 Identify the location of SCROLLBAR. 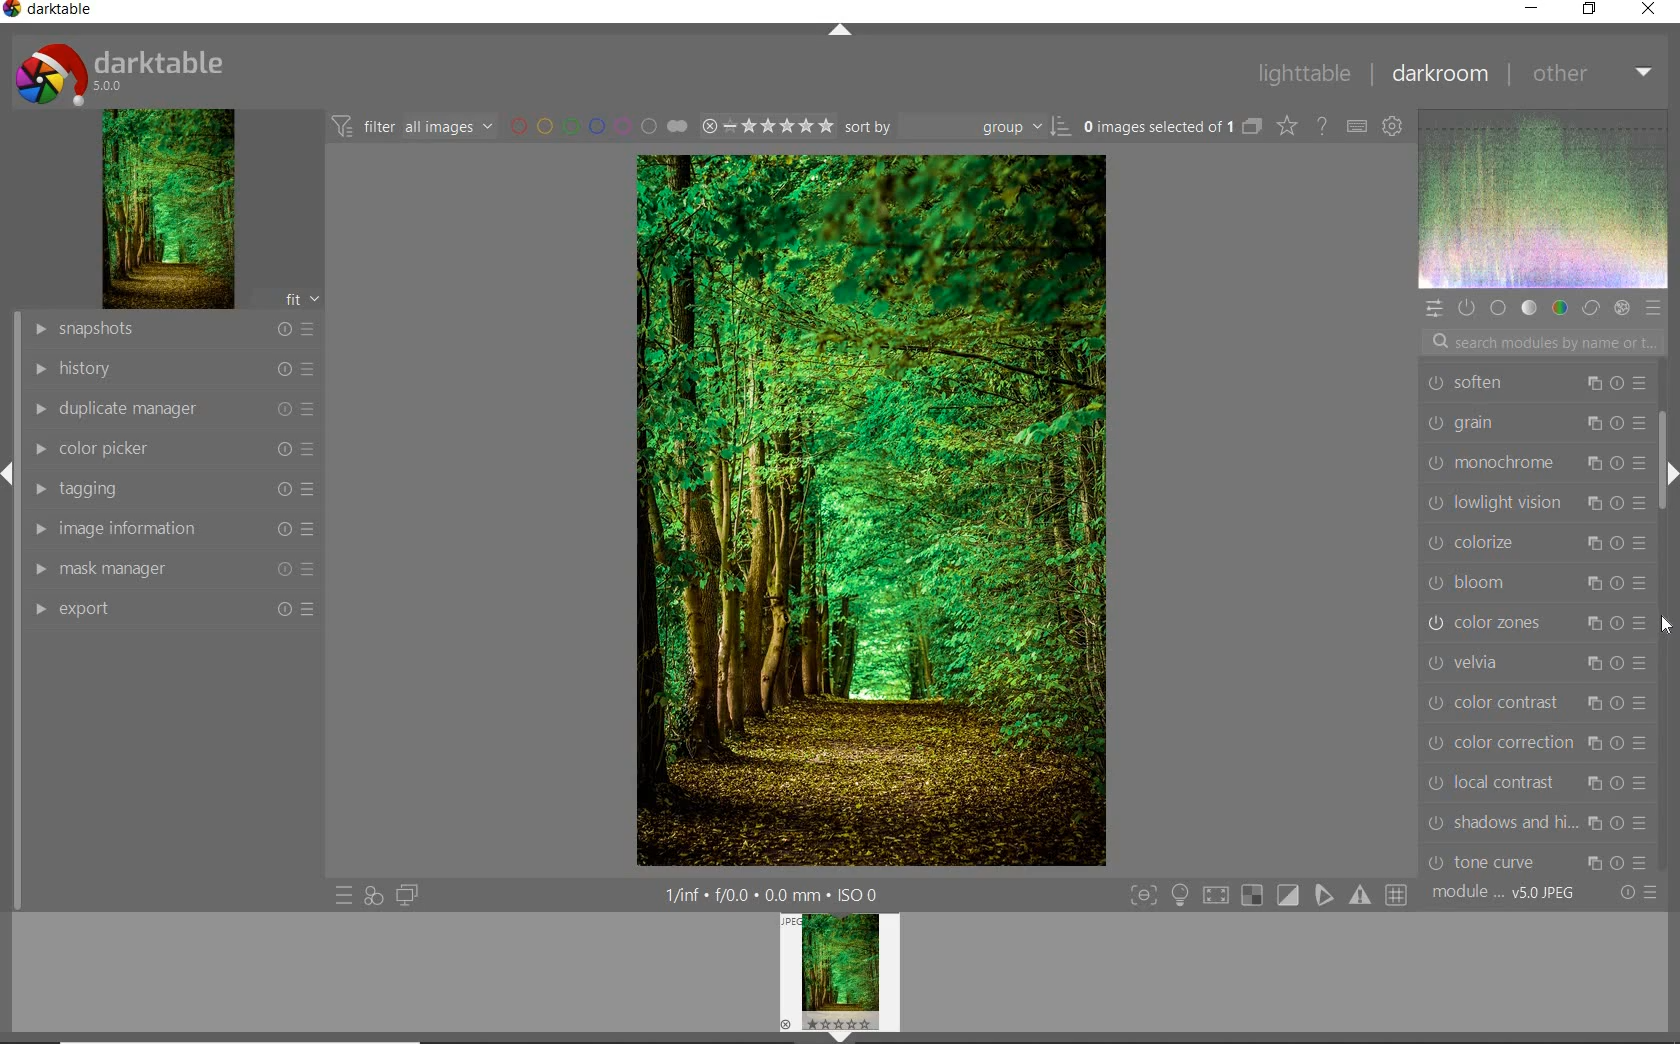
(1667, 434).